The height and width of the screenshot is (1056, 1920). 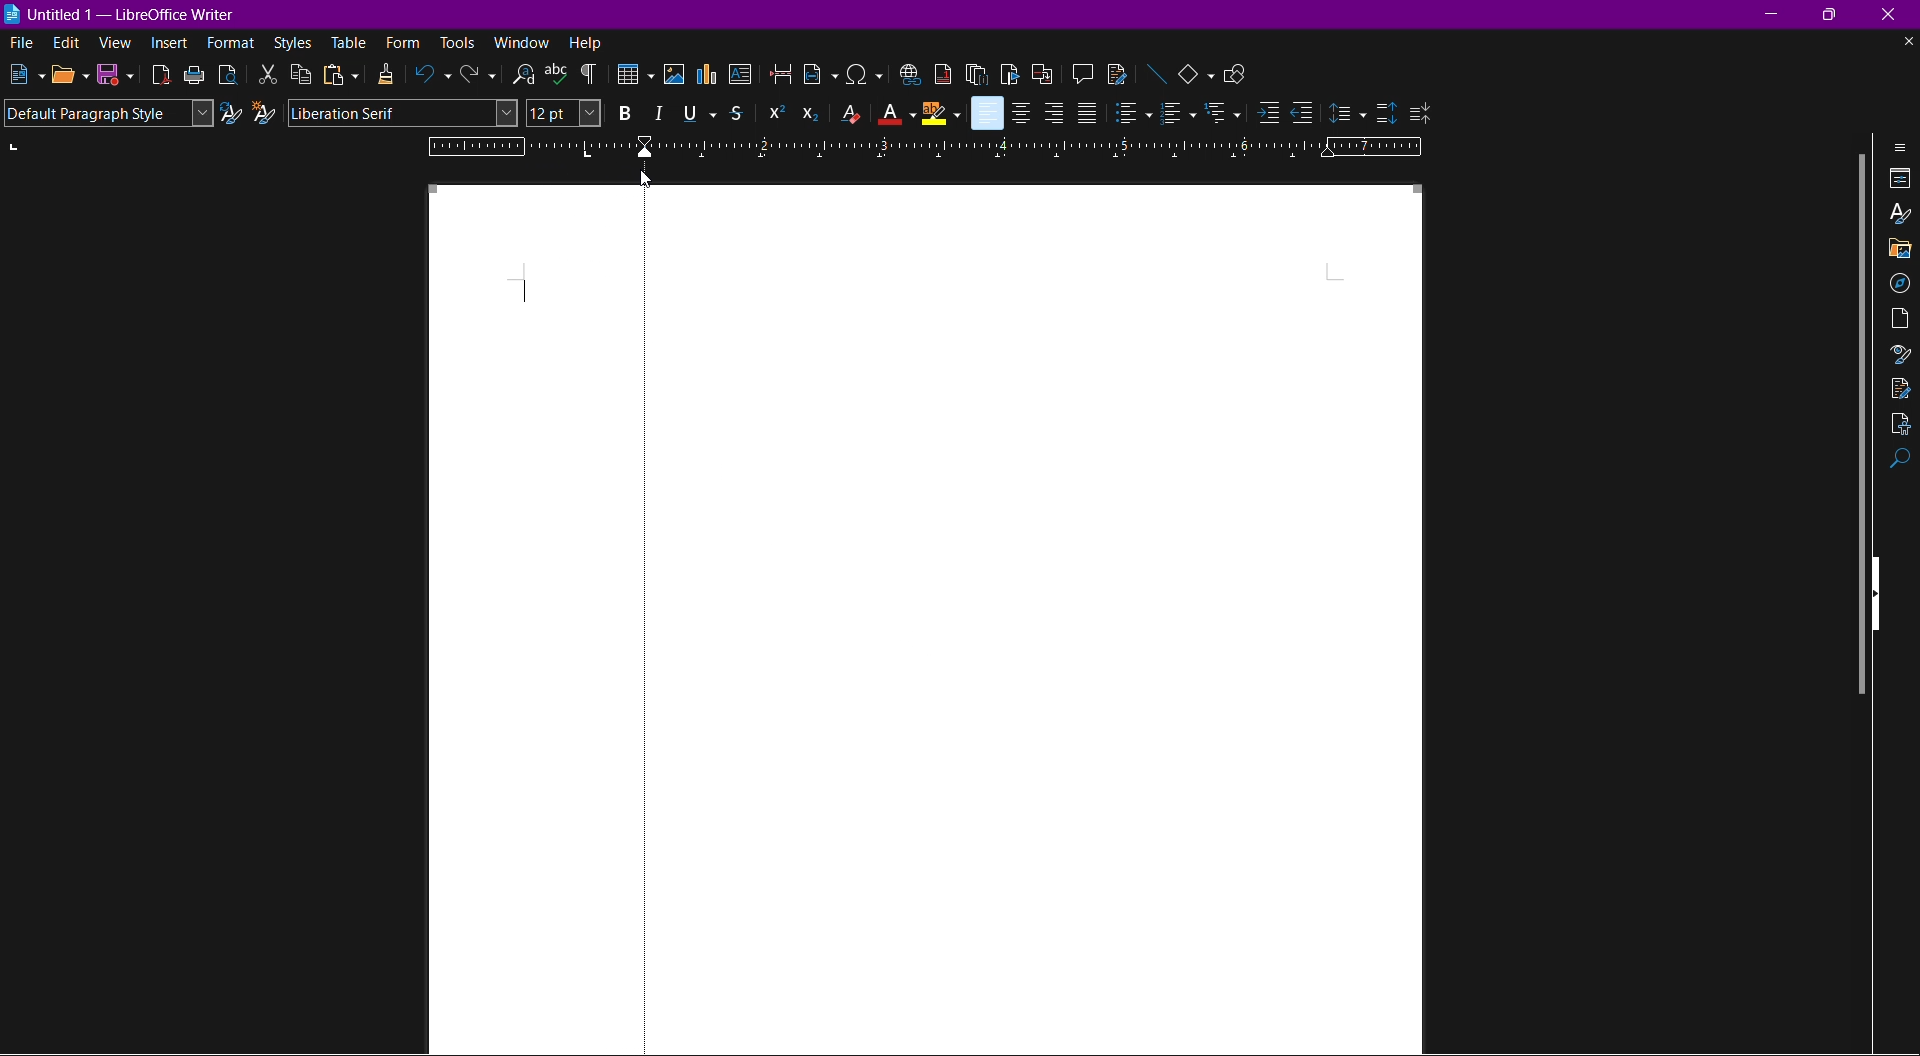 What do you see at coordinates (1222, 114) in the screenshot?
I see `Select Outline Format` at bounding box center [1222, 114].